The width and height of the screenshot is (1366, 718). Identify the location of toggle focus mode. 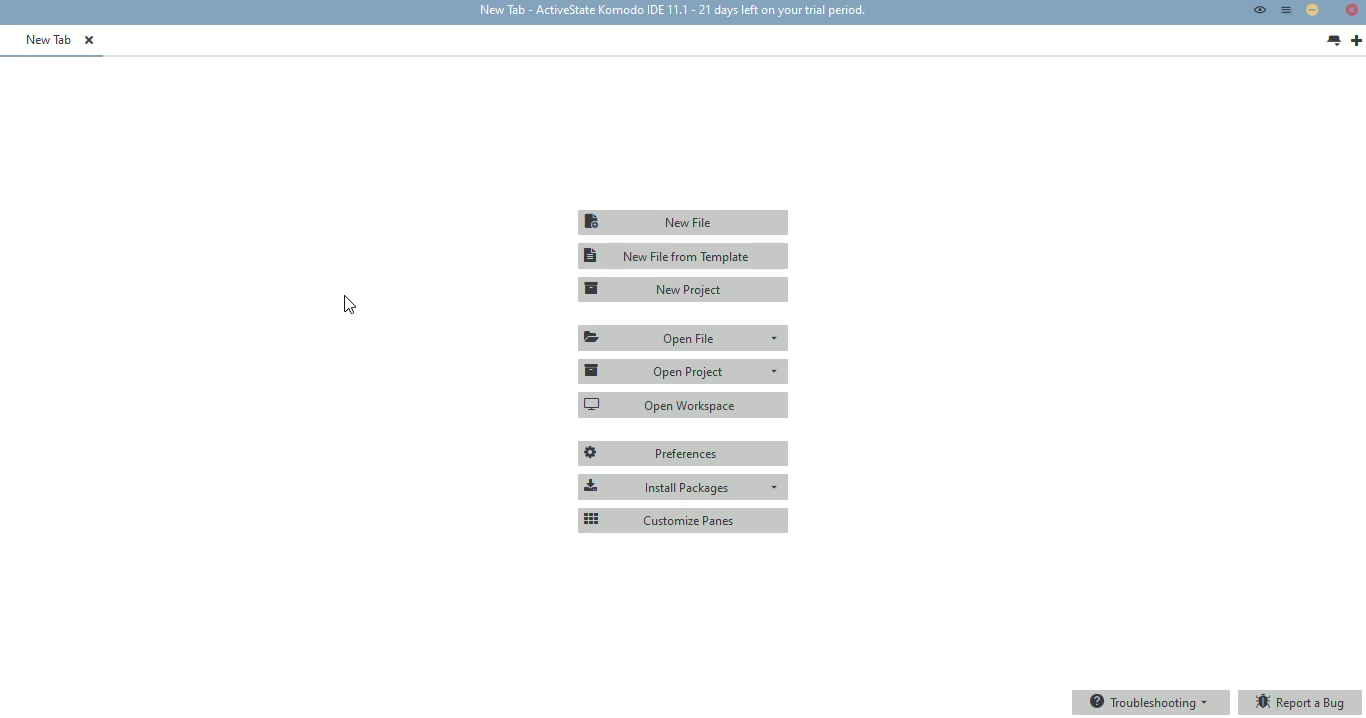
(1260, 9).